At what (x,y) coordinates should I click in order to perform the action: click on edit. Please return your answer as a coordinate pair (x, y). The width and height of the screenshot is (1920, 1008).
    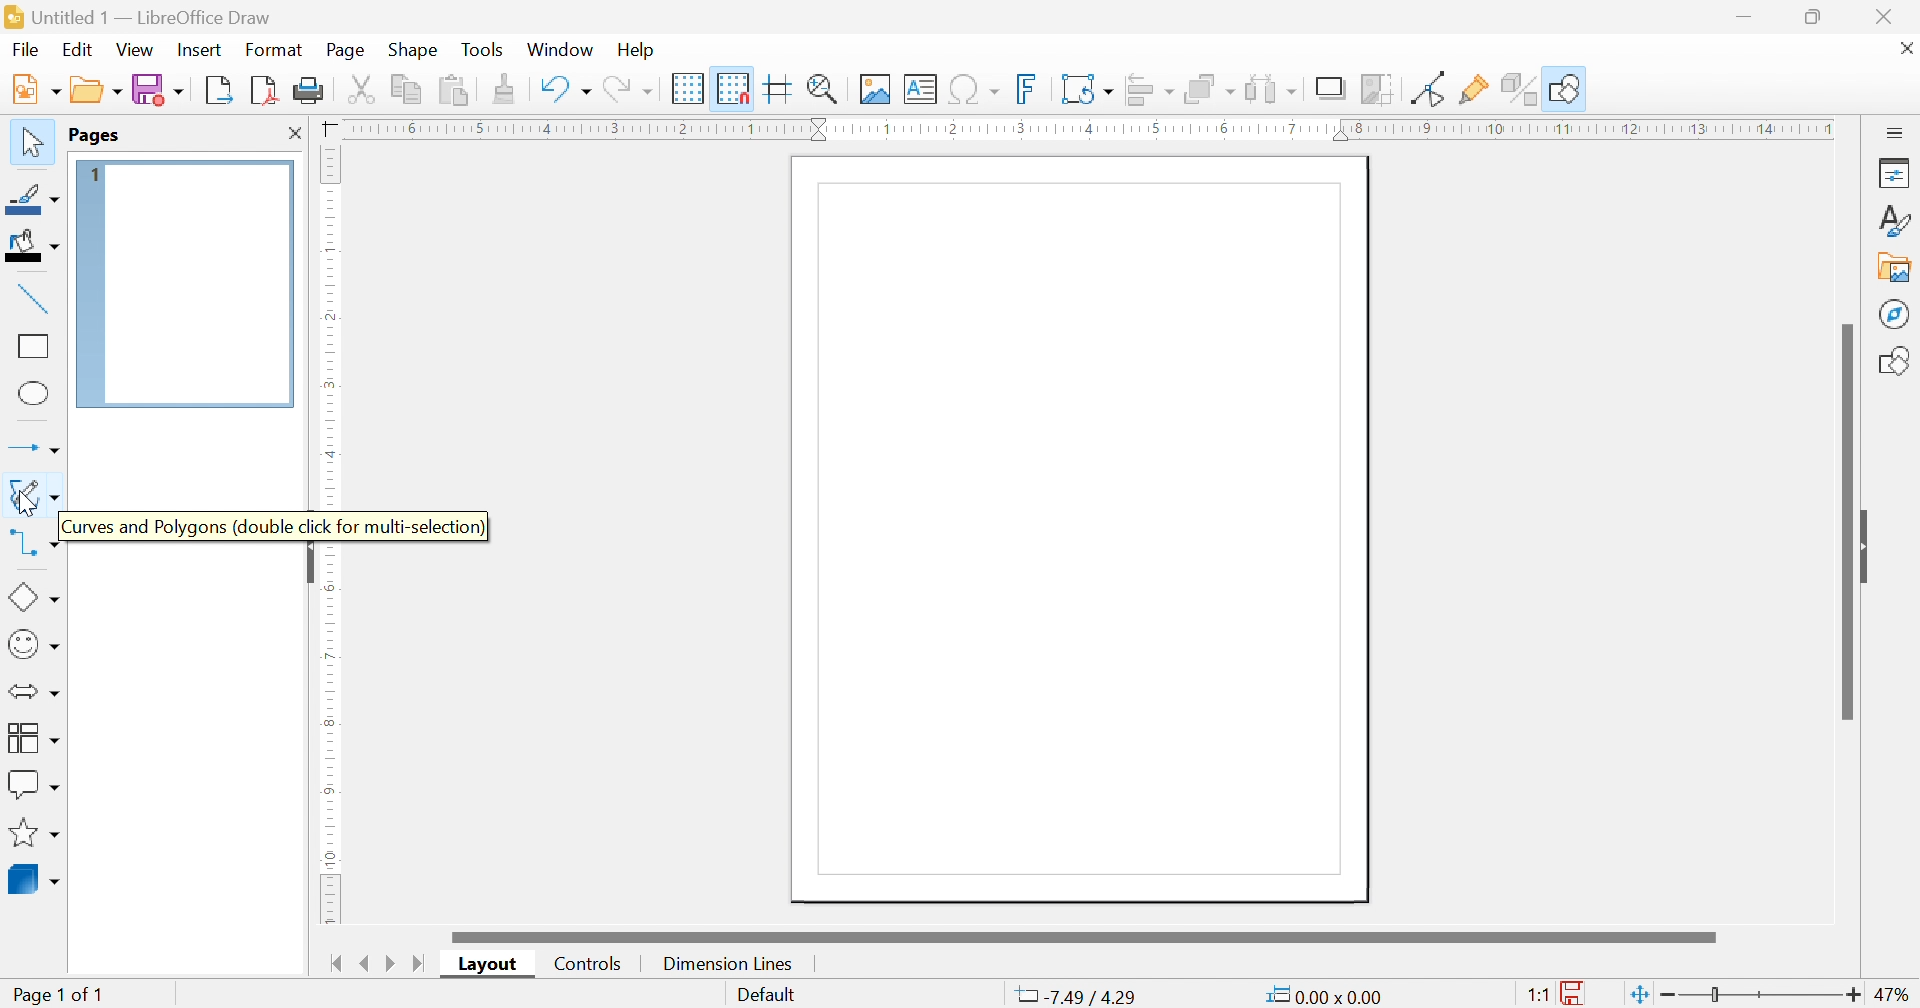
    Looking at the image, I should click on (77, 47).